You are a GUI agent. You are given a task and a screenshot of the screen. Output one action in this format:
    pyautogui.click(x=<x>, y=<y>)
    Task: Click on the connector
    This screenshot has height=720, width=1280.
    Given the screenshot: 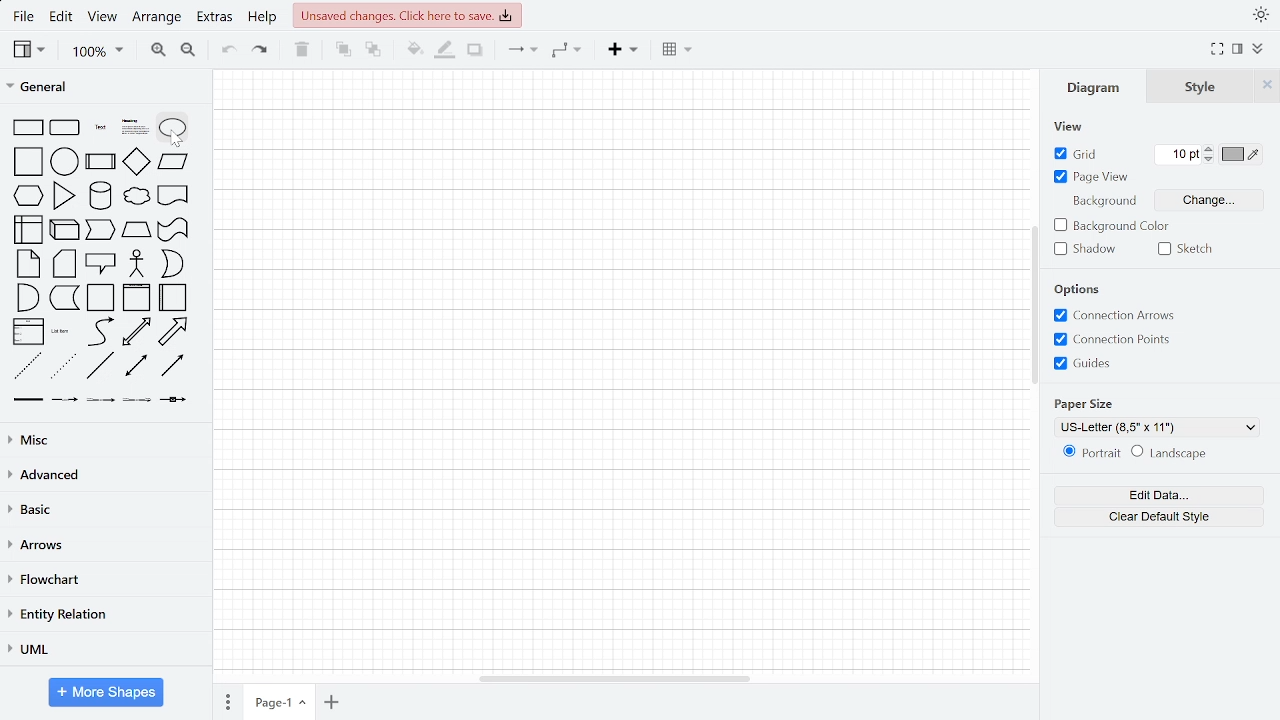 What is the action you would take?
    pyautogui.click(x=566, y=51)
    